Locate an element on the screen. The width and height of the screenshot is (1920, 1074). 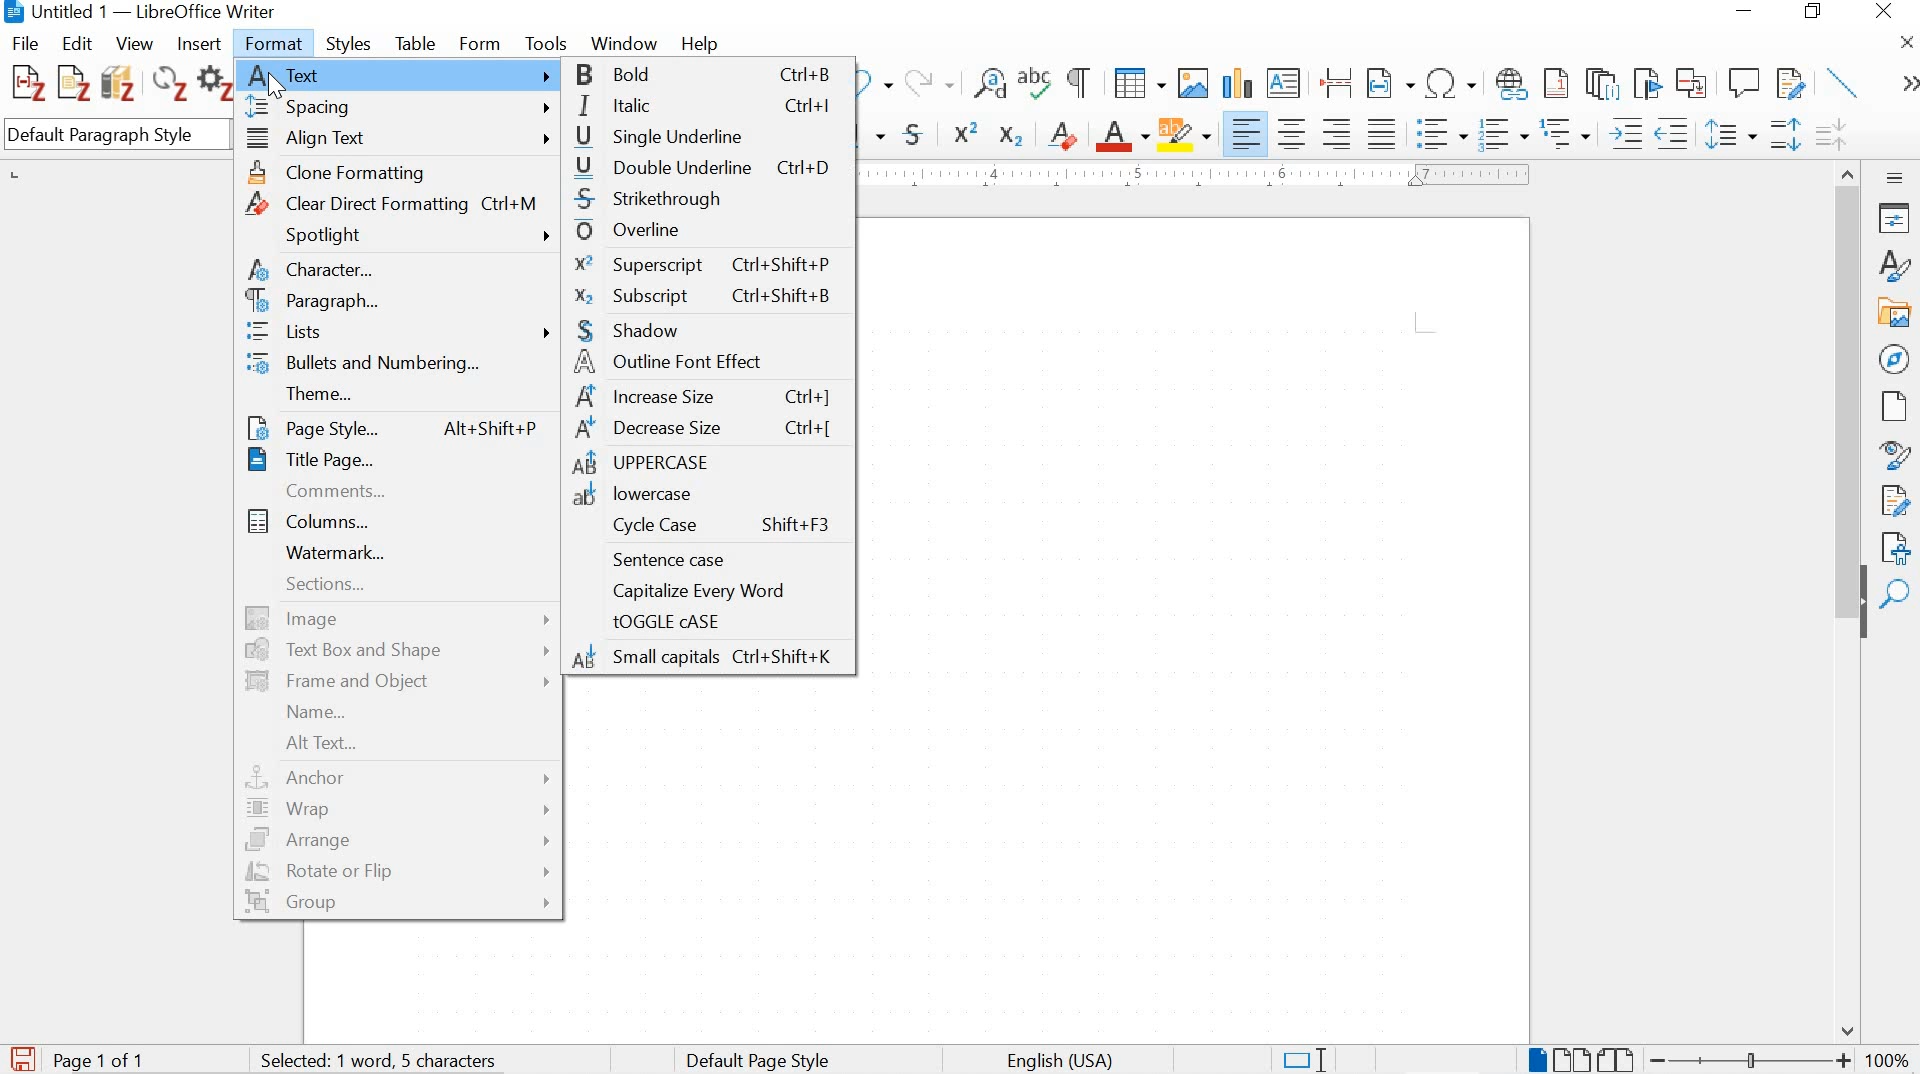
frame and object is located at coordinates (397, 682).